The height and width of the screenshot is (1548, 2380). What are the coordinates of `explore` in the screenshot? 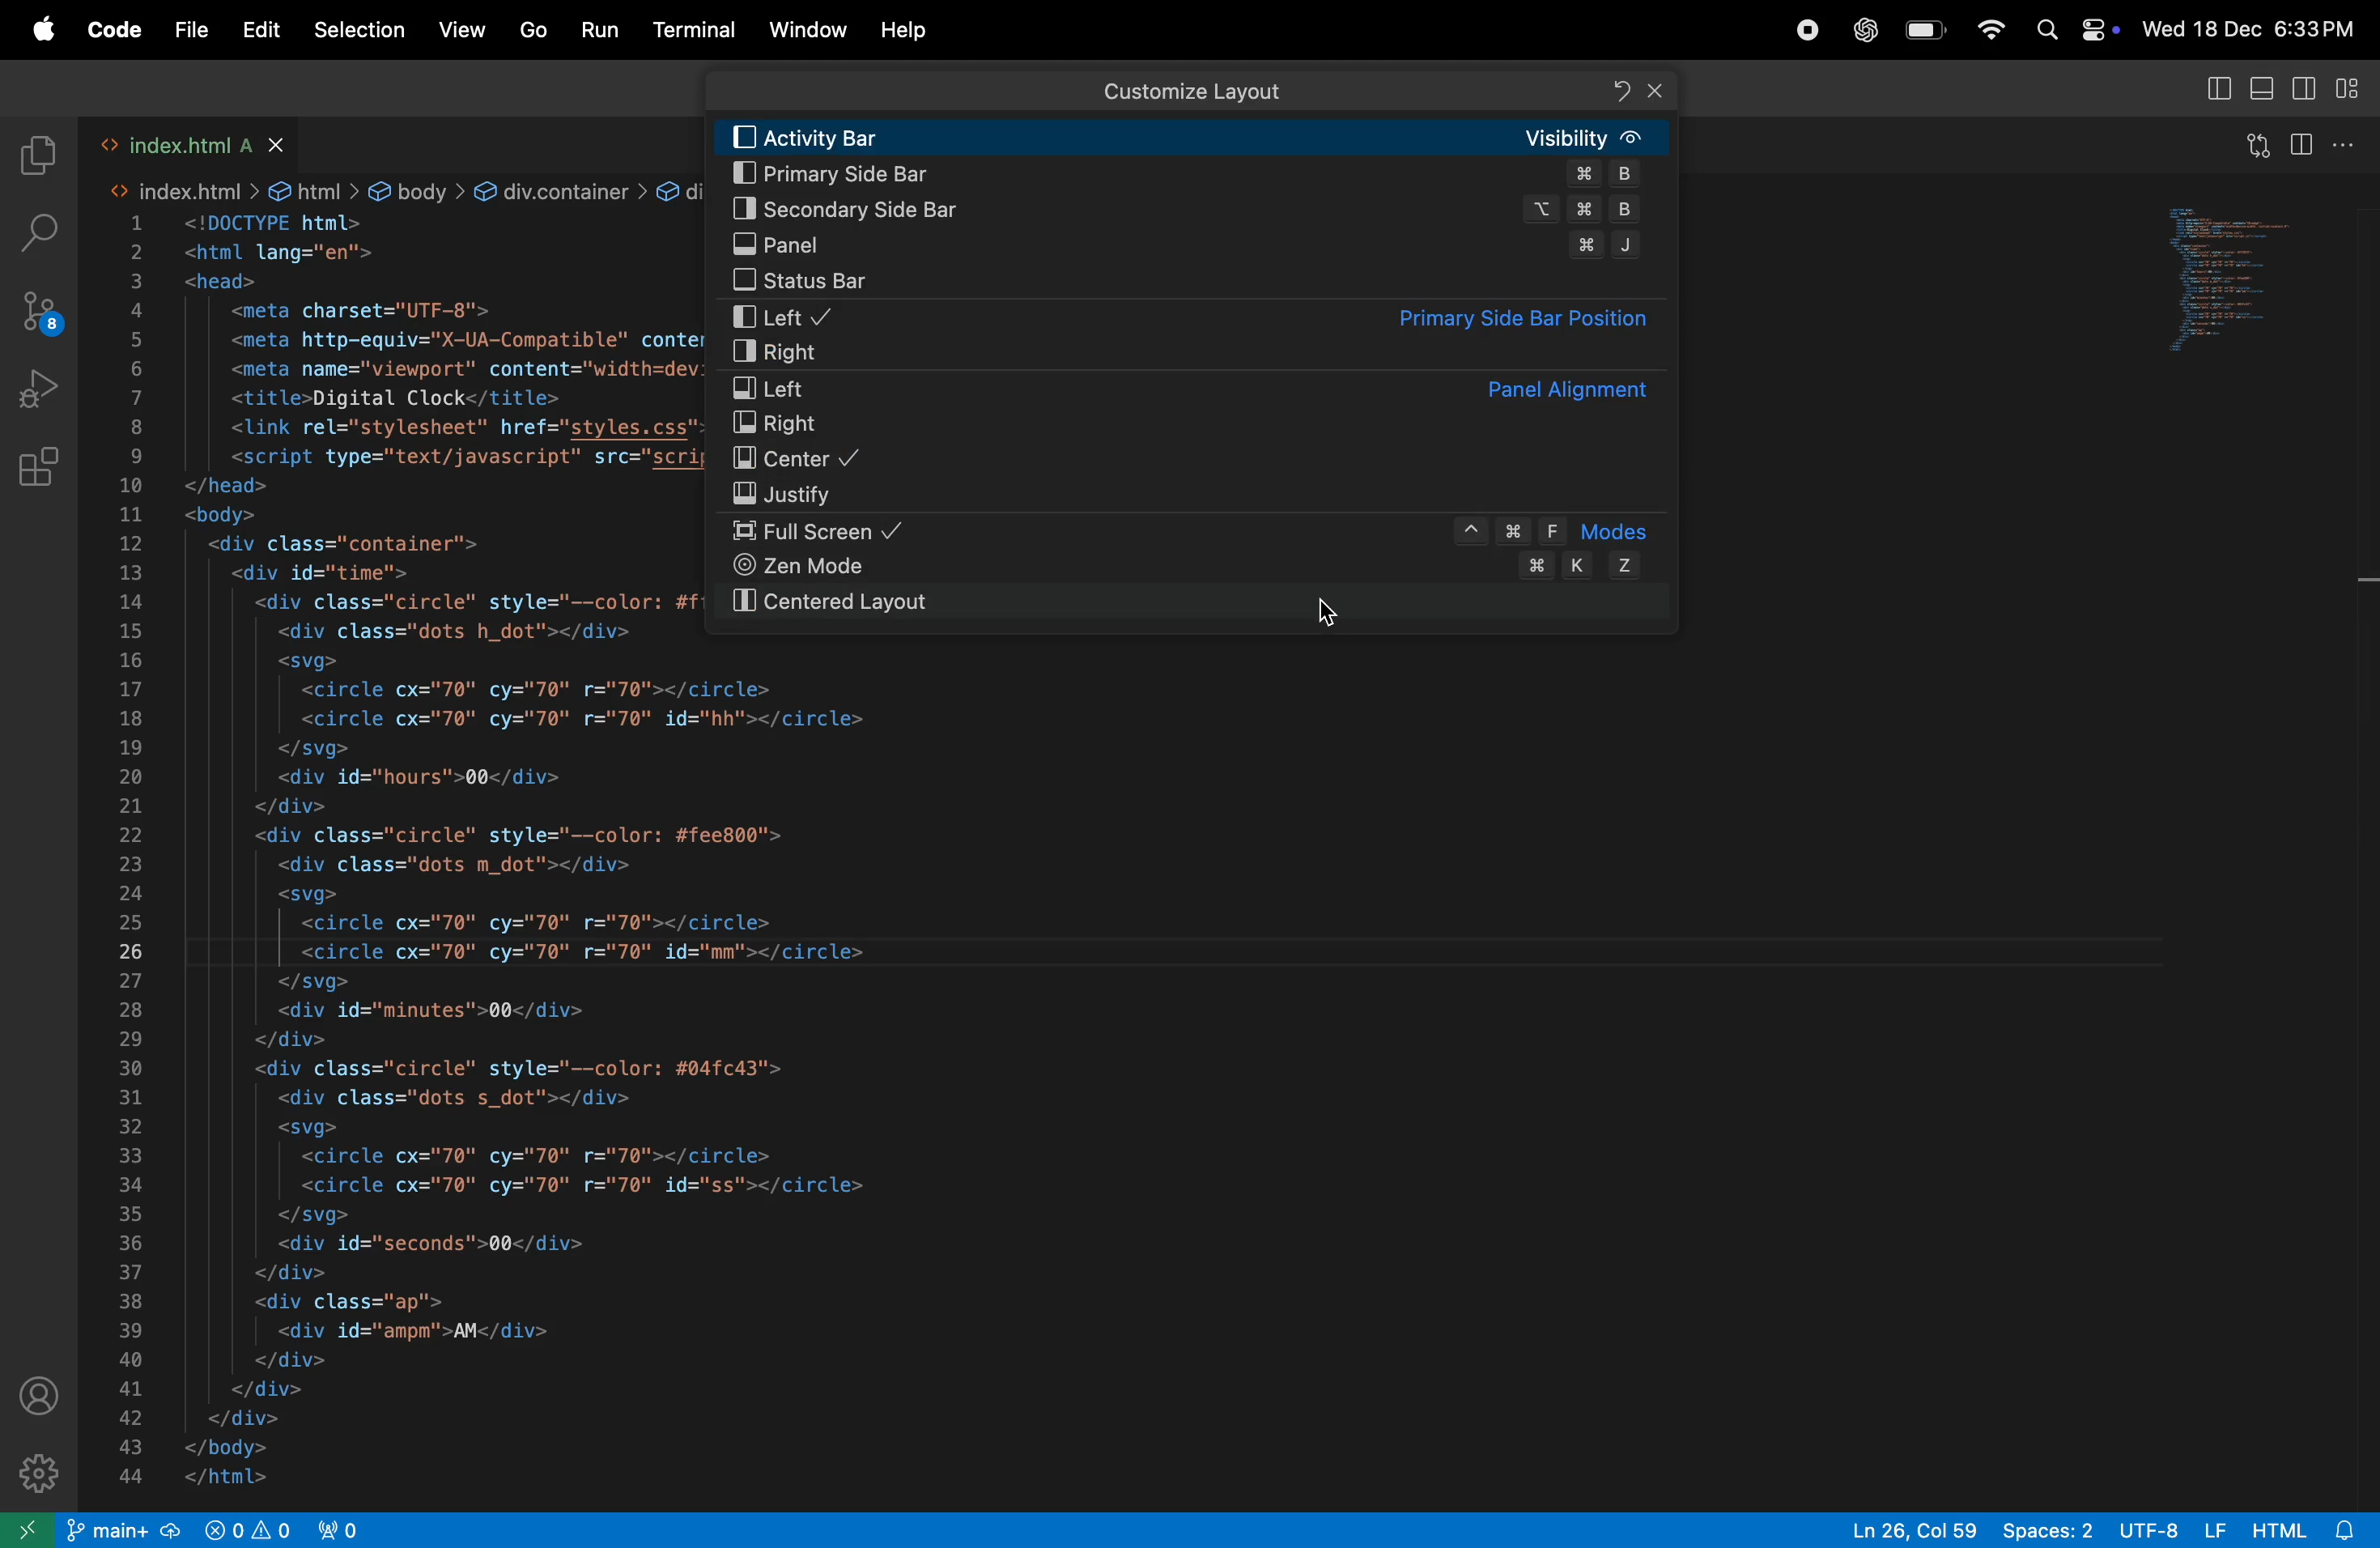 It's located at (42, 156).